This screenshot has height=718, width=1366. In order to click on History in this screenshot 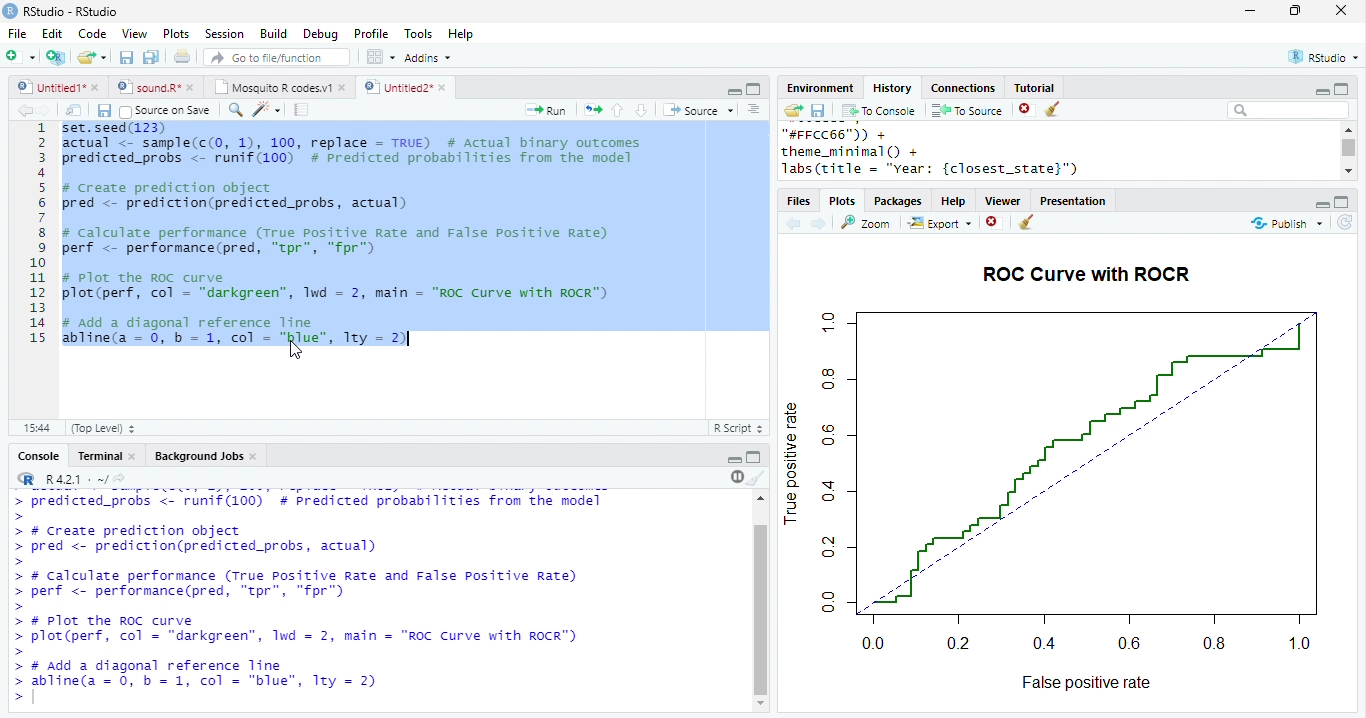, I will do `click(892, 88)`.